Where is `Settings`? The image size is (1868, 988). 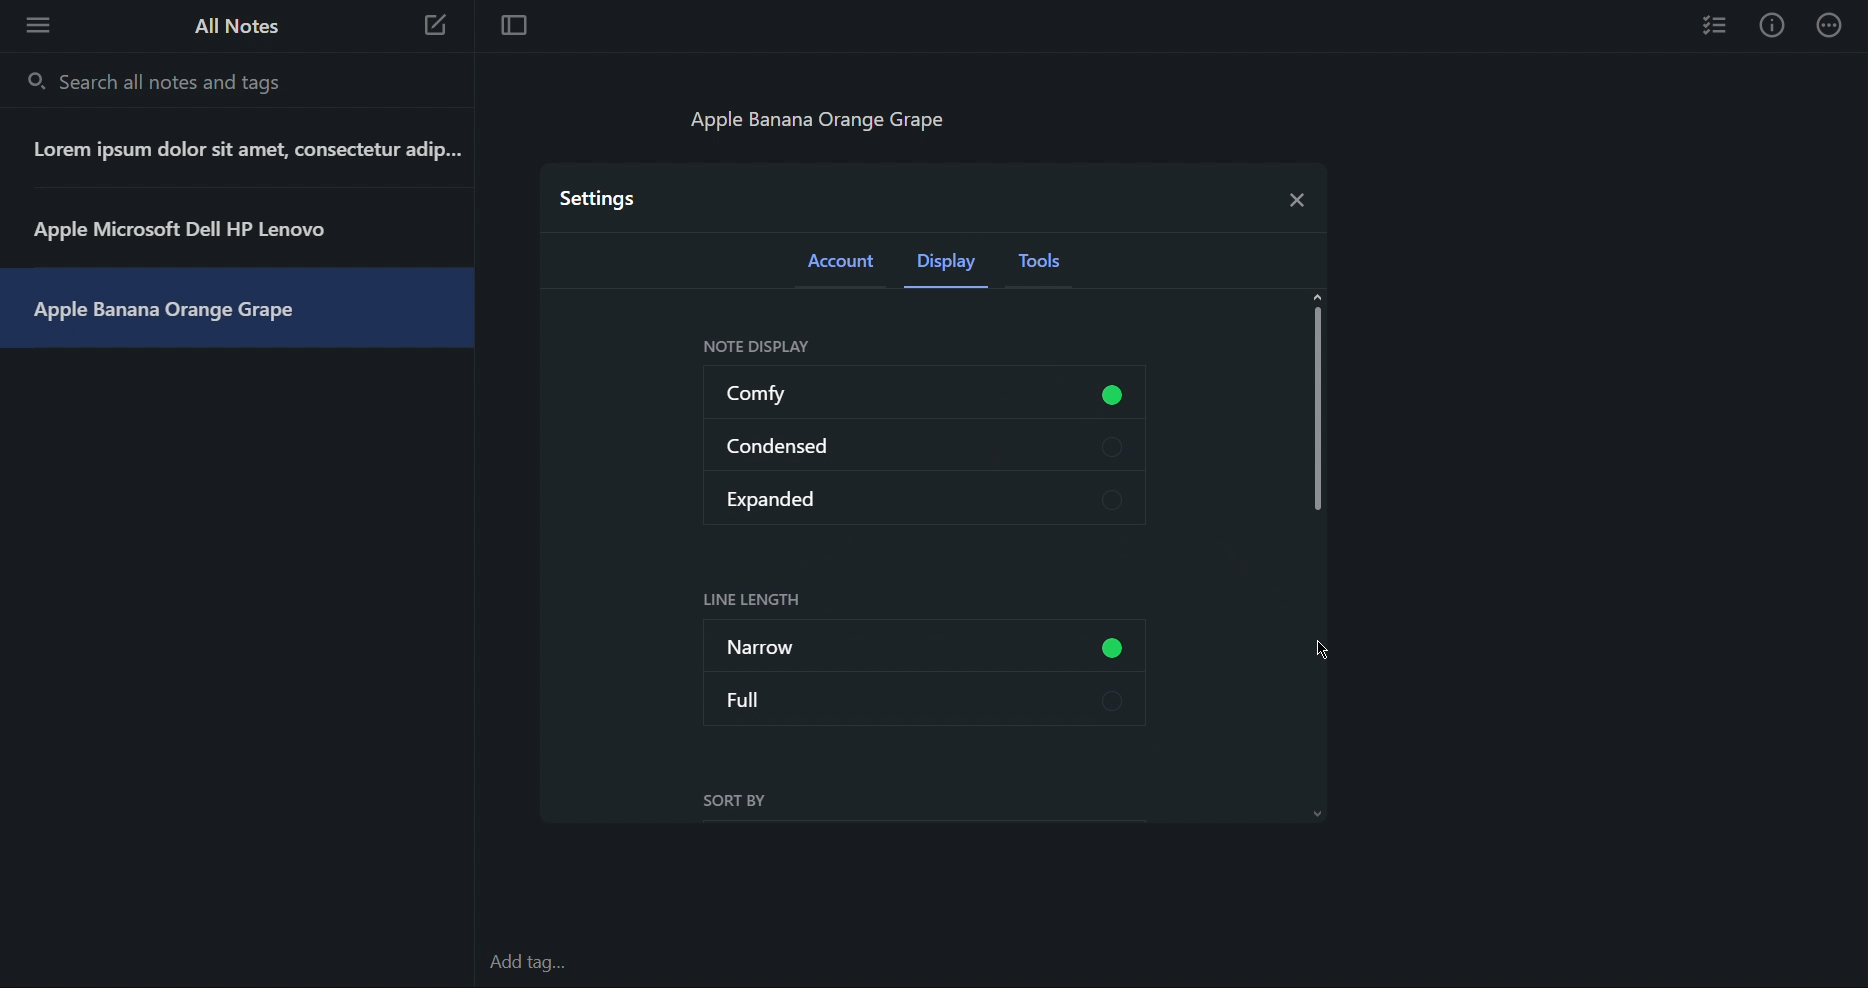
Settings is located at coordinates (600, 197).